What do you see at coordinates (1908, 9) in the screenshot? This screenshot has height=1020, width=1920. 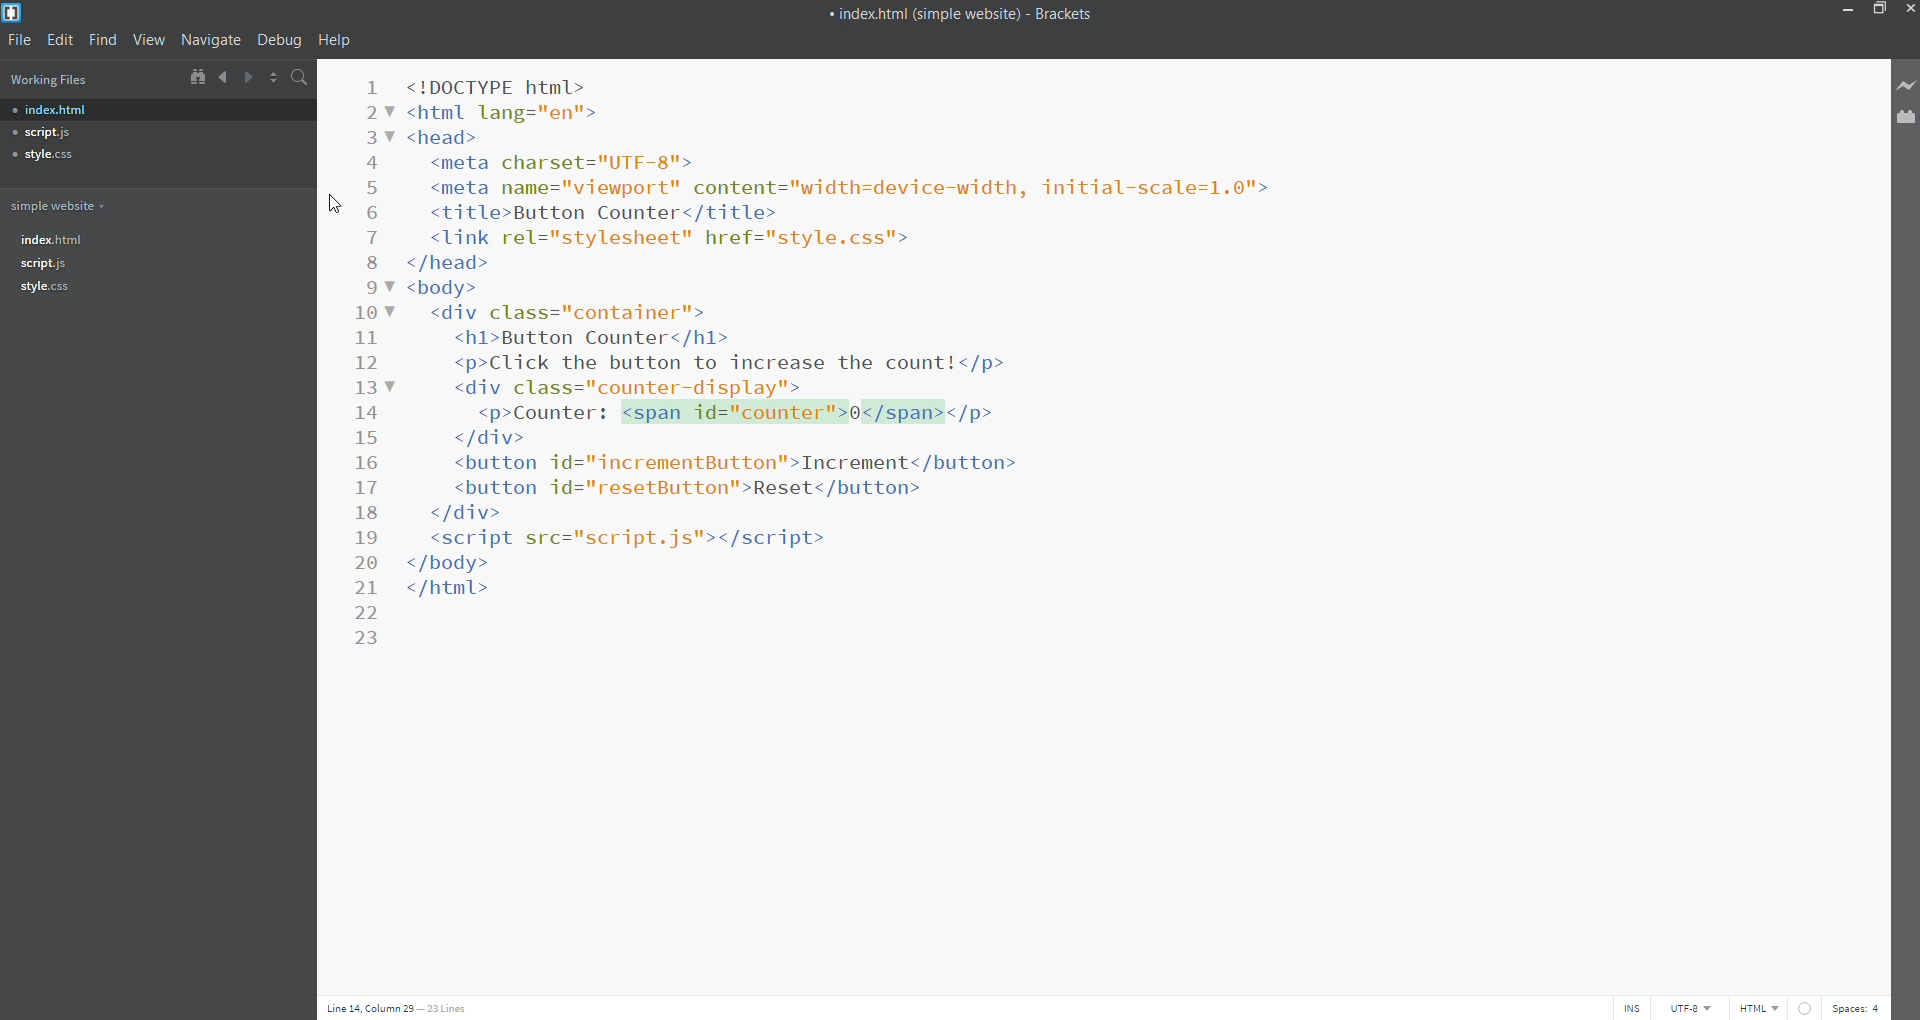 I see `close` at bounding box center [1908, 9].